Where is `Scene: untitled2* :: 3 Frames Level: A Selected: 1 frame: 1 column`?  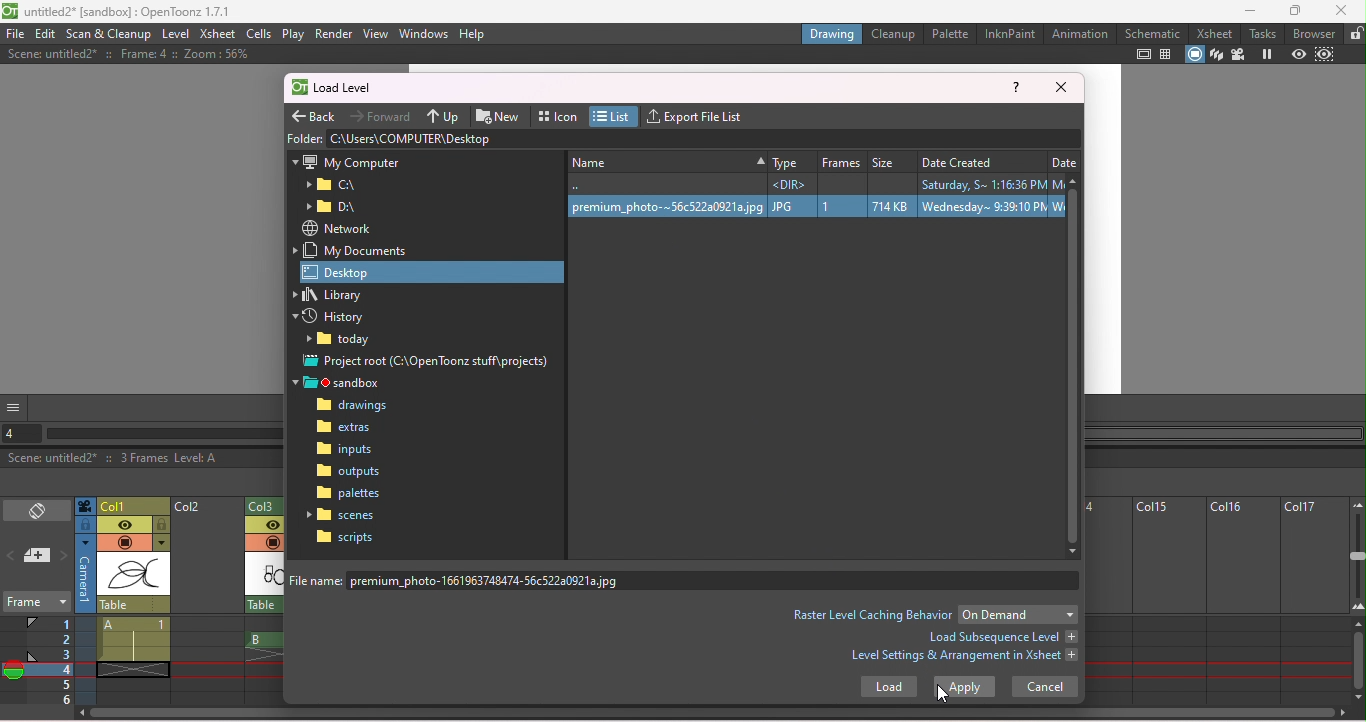
Scene: untitled2* :: 3 Frames Level: A Selected: 1 frame: 1 column is located at coordinates (142, 459).